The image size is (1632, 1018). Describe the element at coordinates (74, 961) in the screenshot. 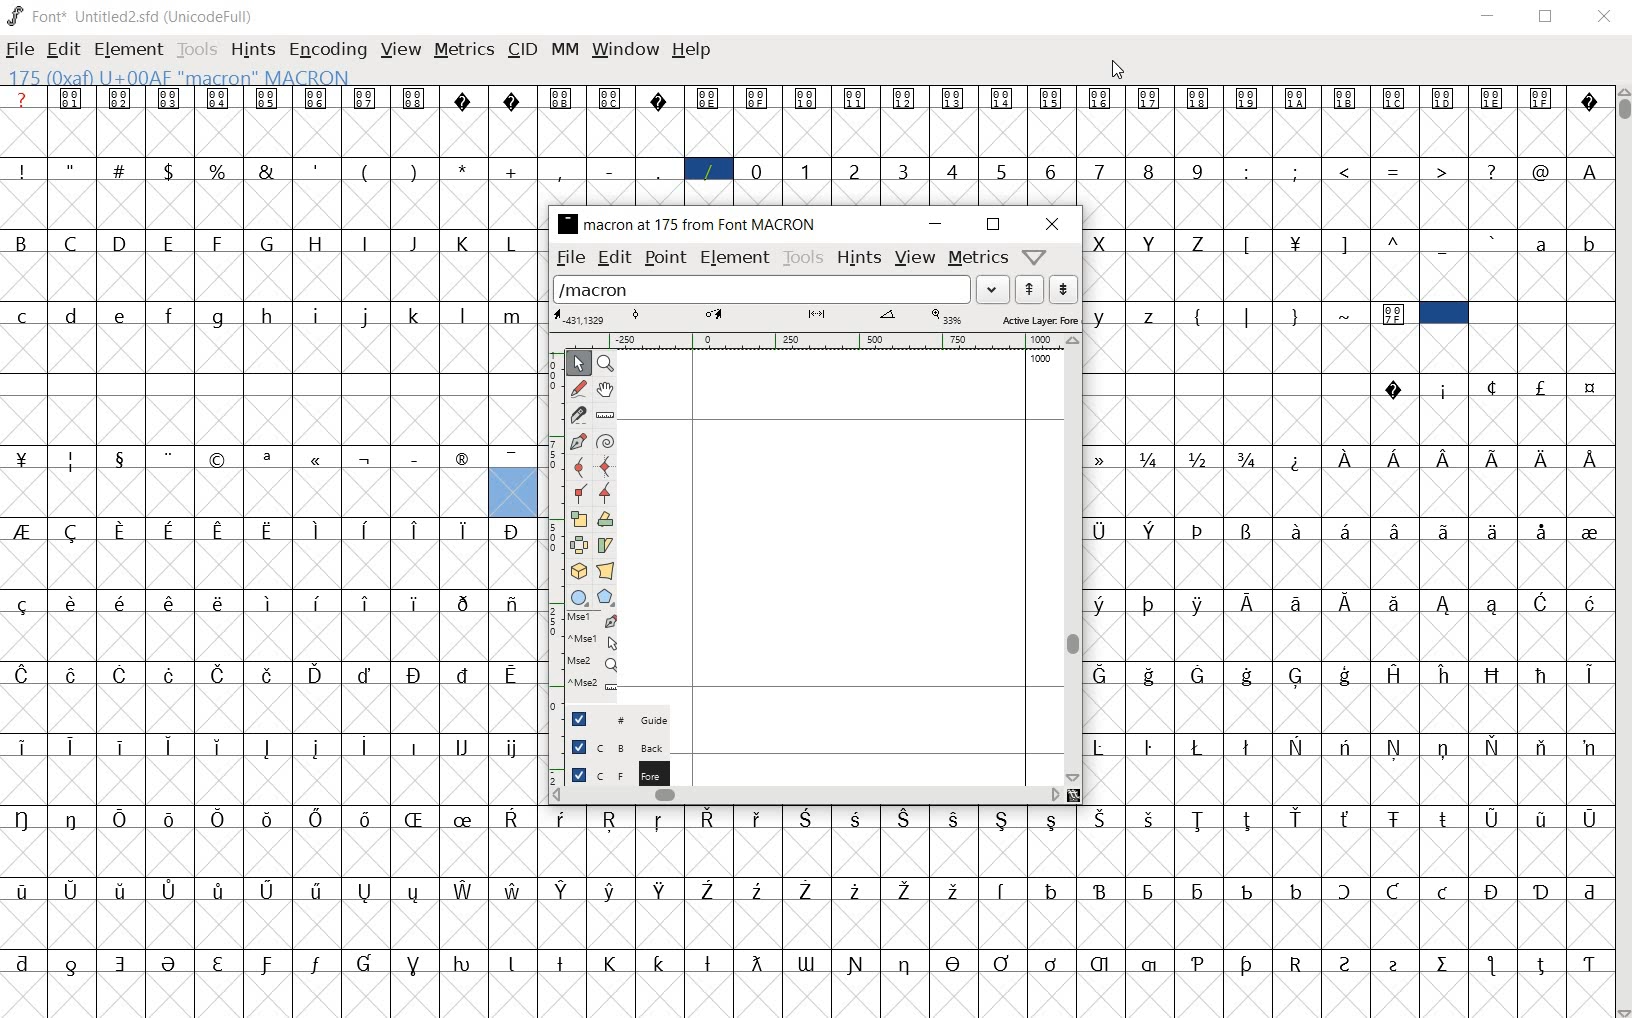

I see `Symbol` at that location.